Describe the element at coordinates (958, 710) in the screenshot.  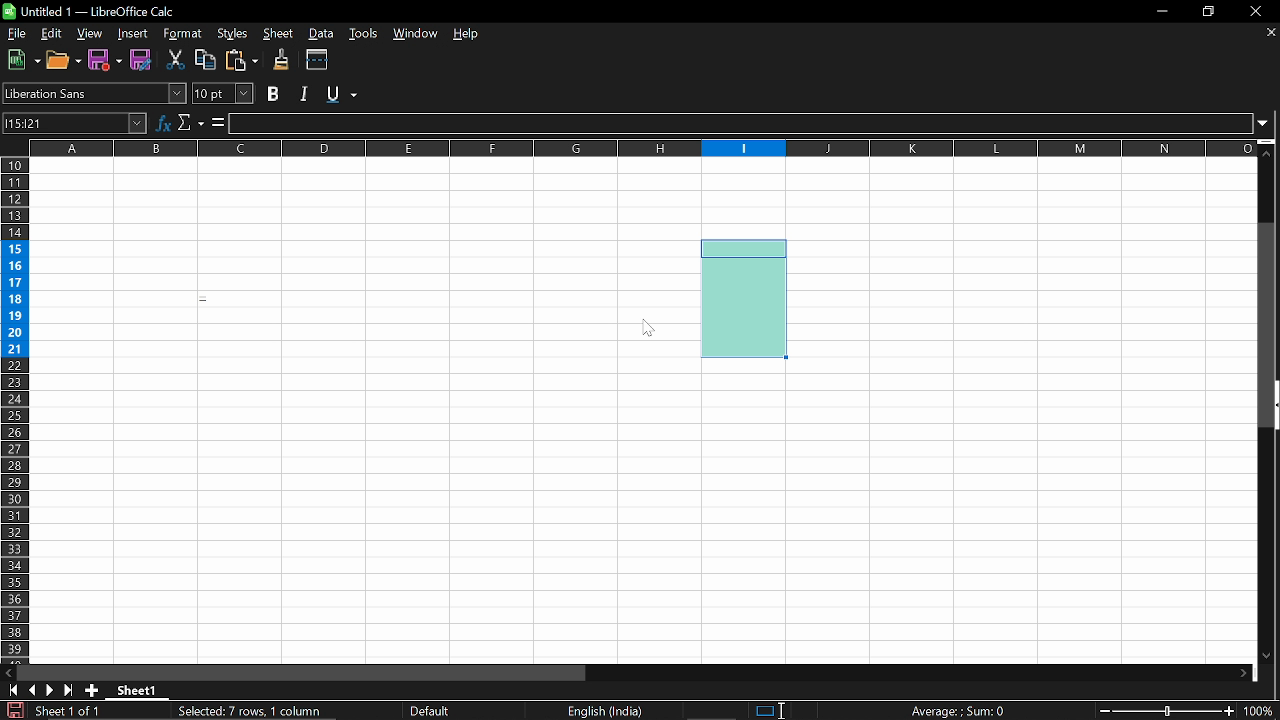
I see `Formula` at that location.